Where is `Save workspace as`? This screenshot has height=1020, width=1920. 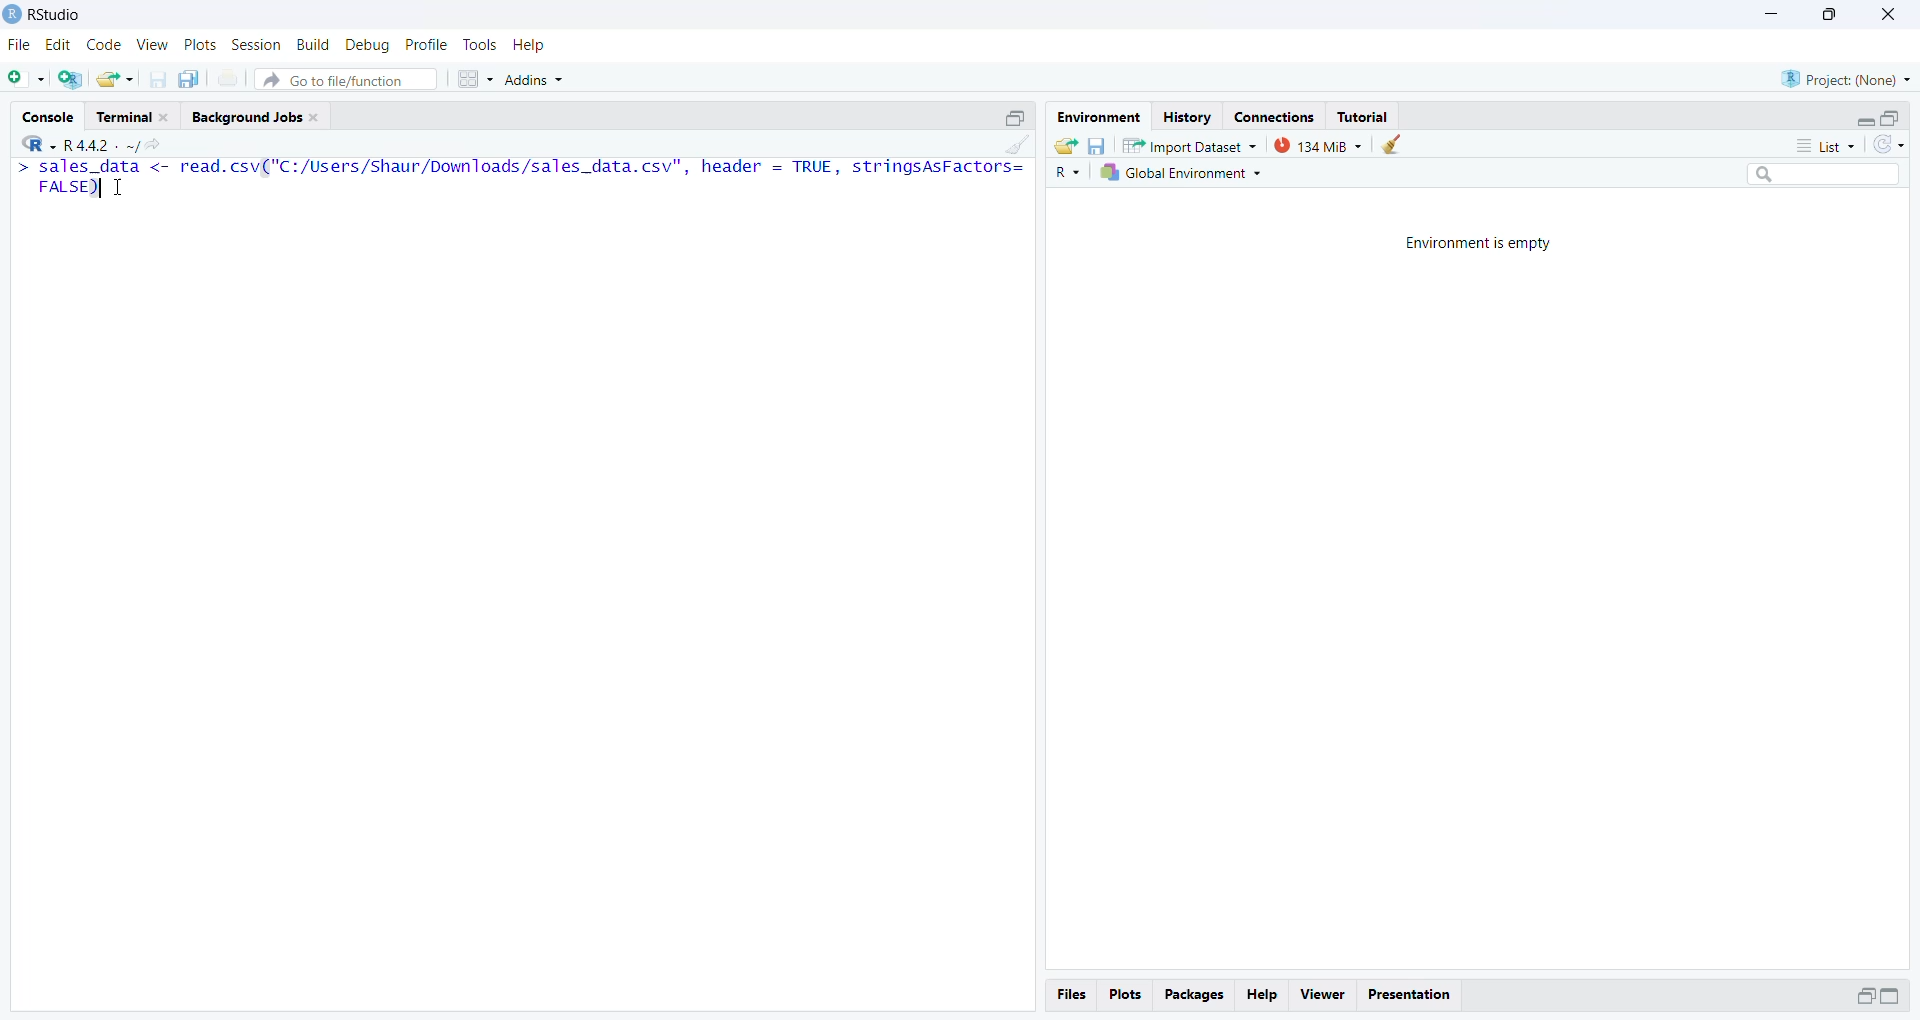
Save workspace as is located at coordinates (1100, 147).